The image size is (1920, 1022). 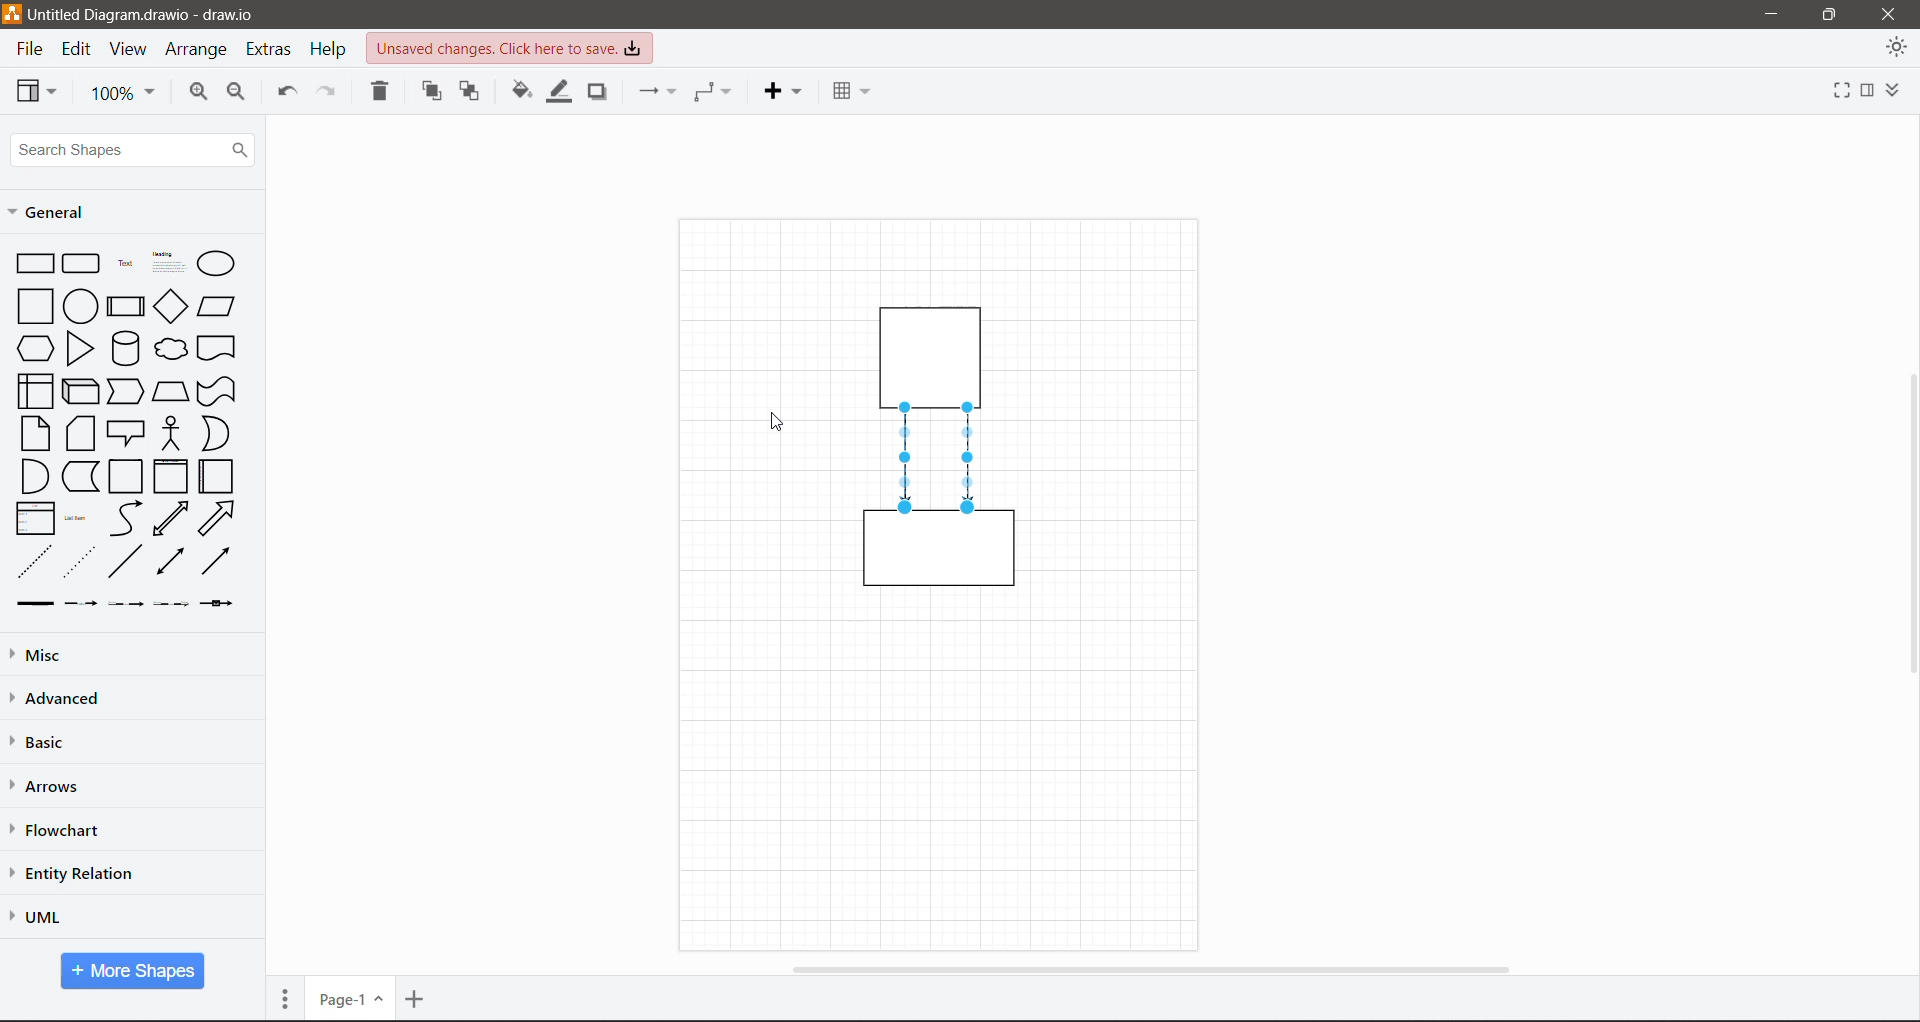 What do you see at coordinates (218, 348) in the screenshot?
I see `Document` at bounding box center [218, 348].